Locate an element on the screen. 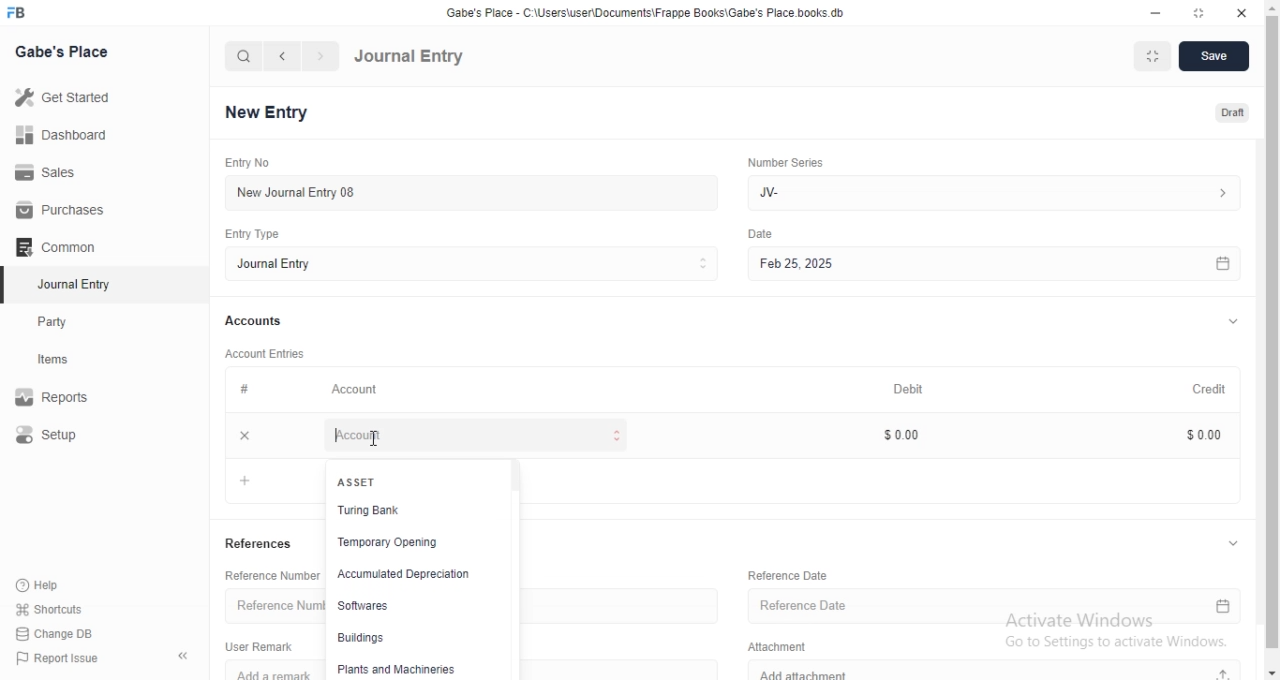 The image size is (1280, 680). expand/collapse is located at coordinates (1230, 323).